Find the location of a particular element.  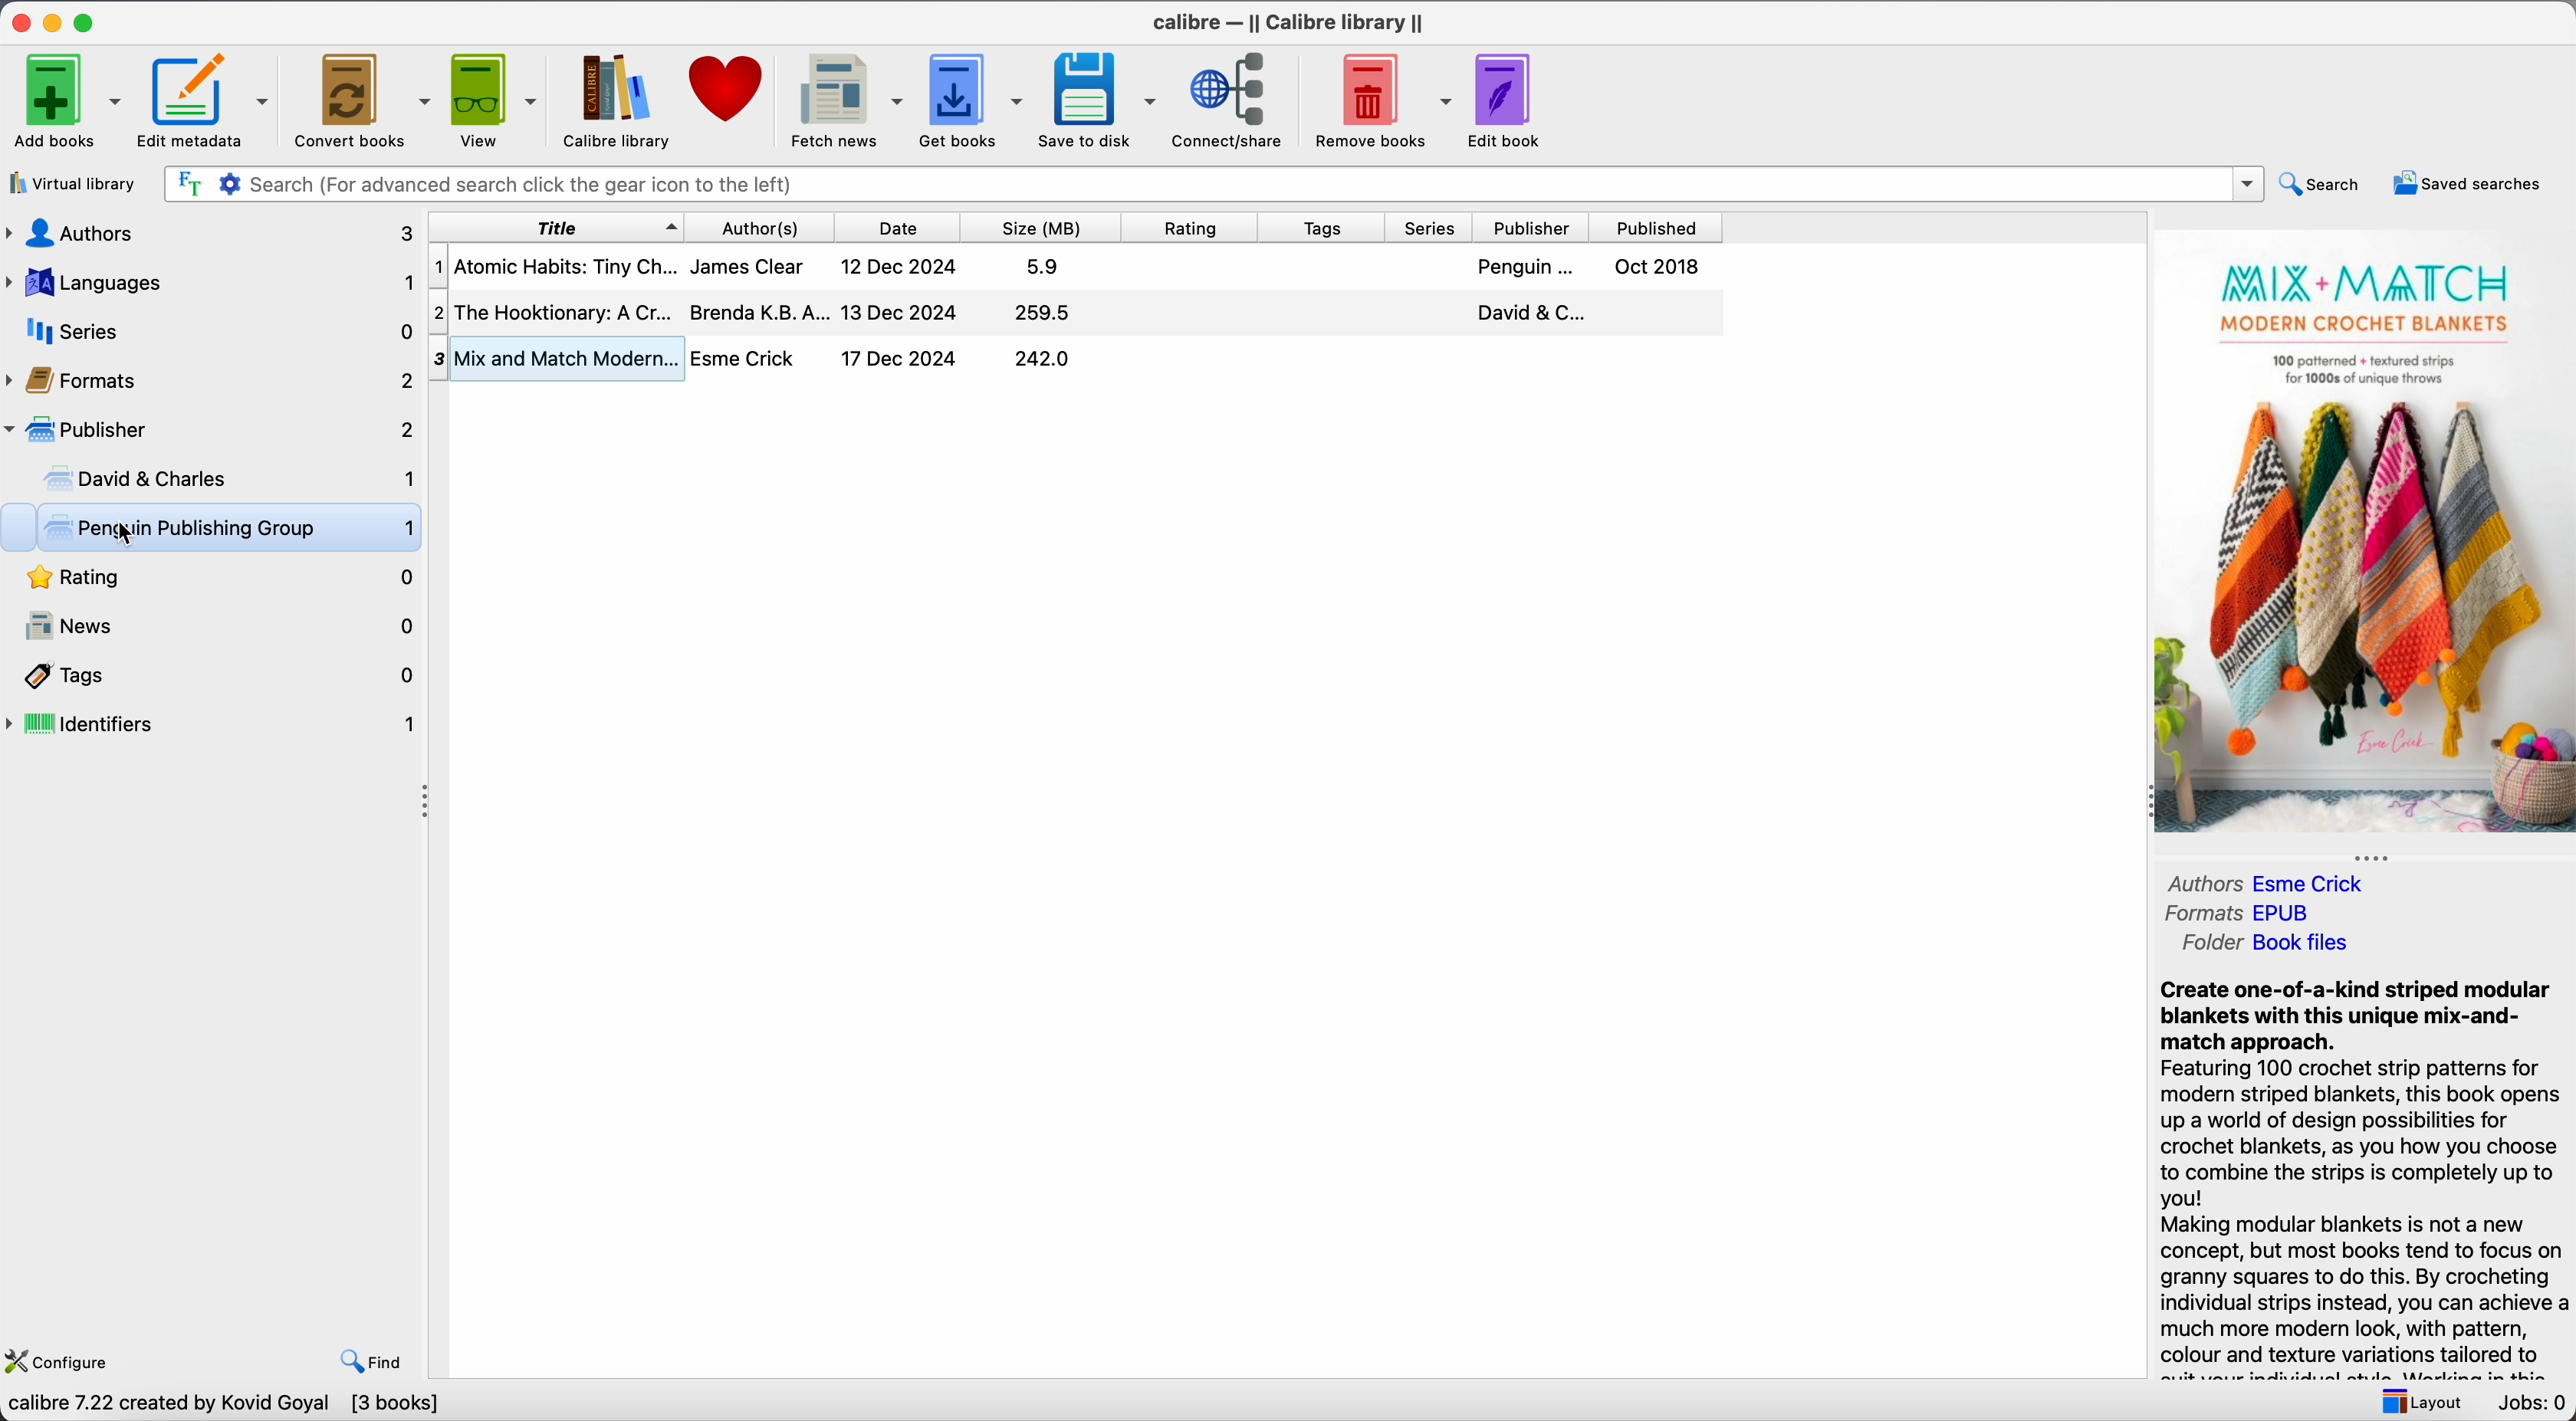

Atomic Habits is located at coordinates (1077, 265).